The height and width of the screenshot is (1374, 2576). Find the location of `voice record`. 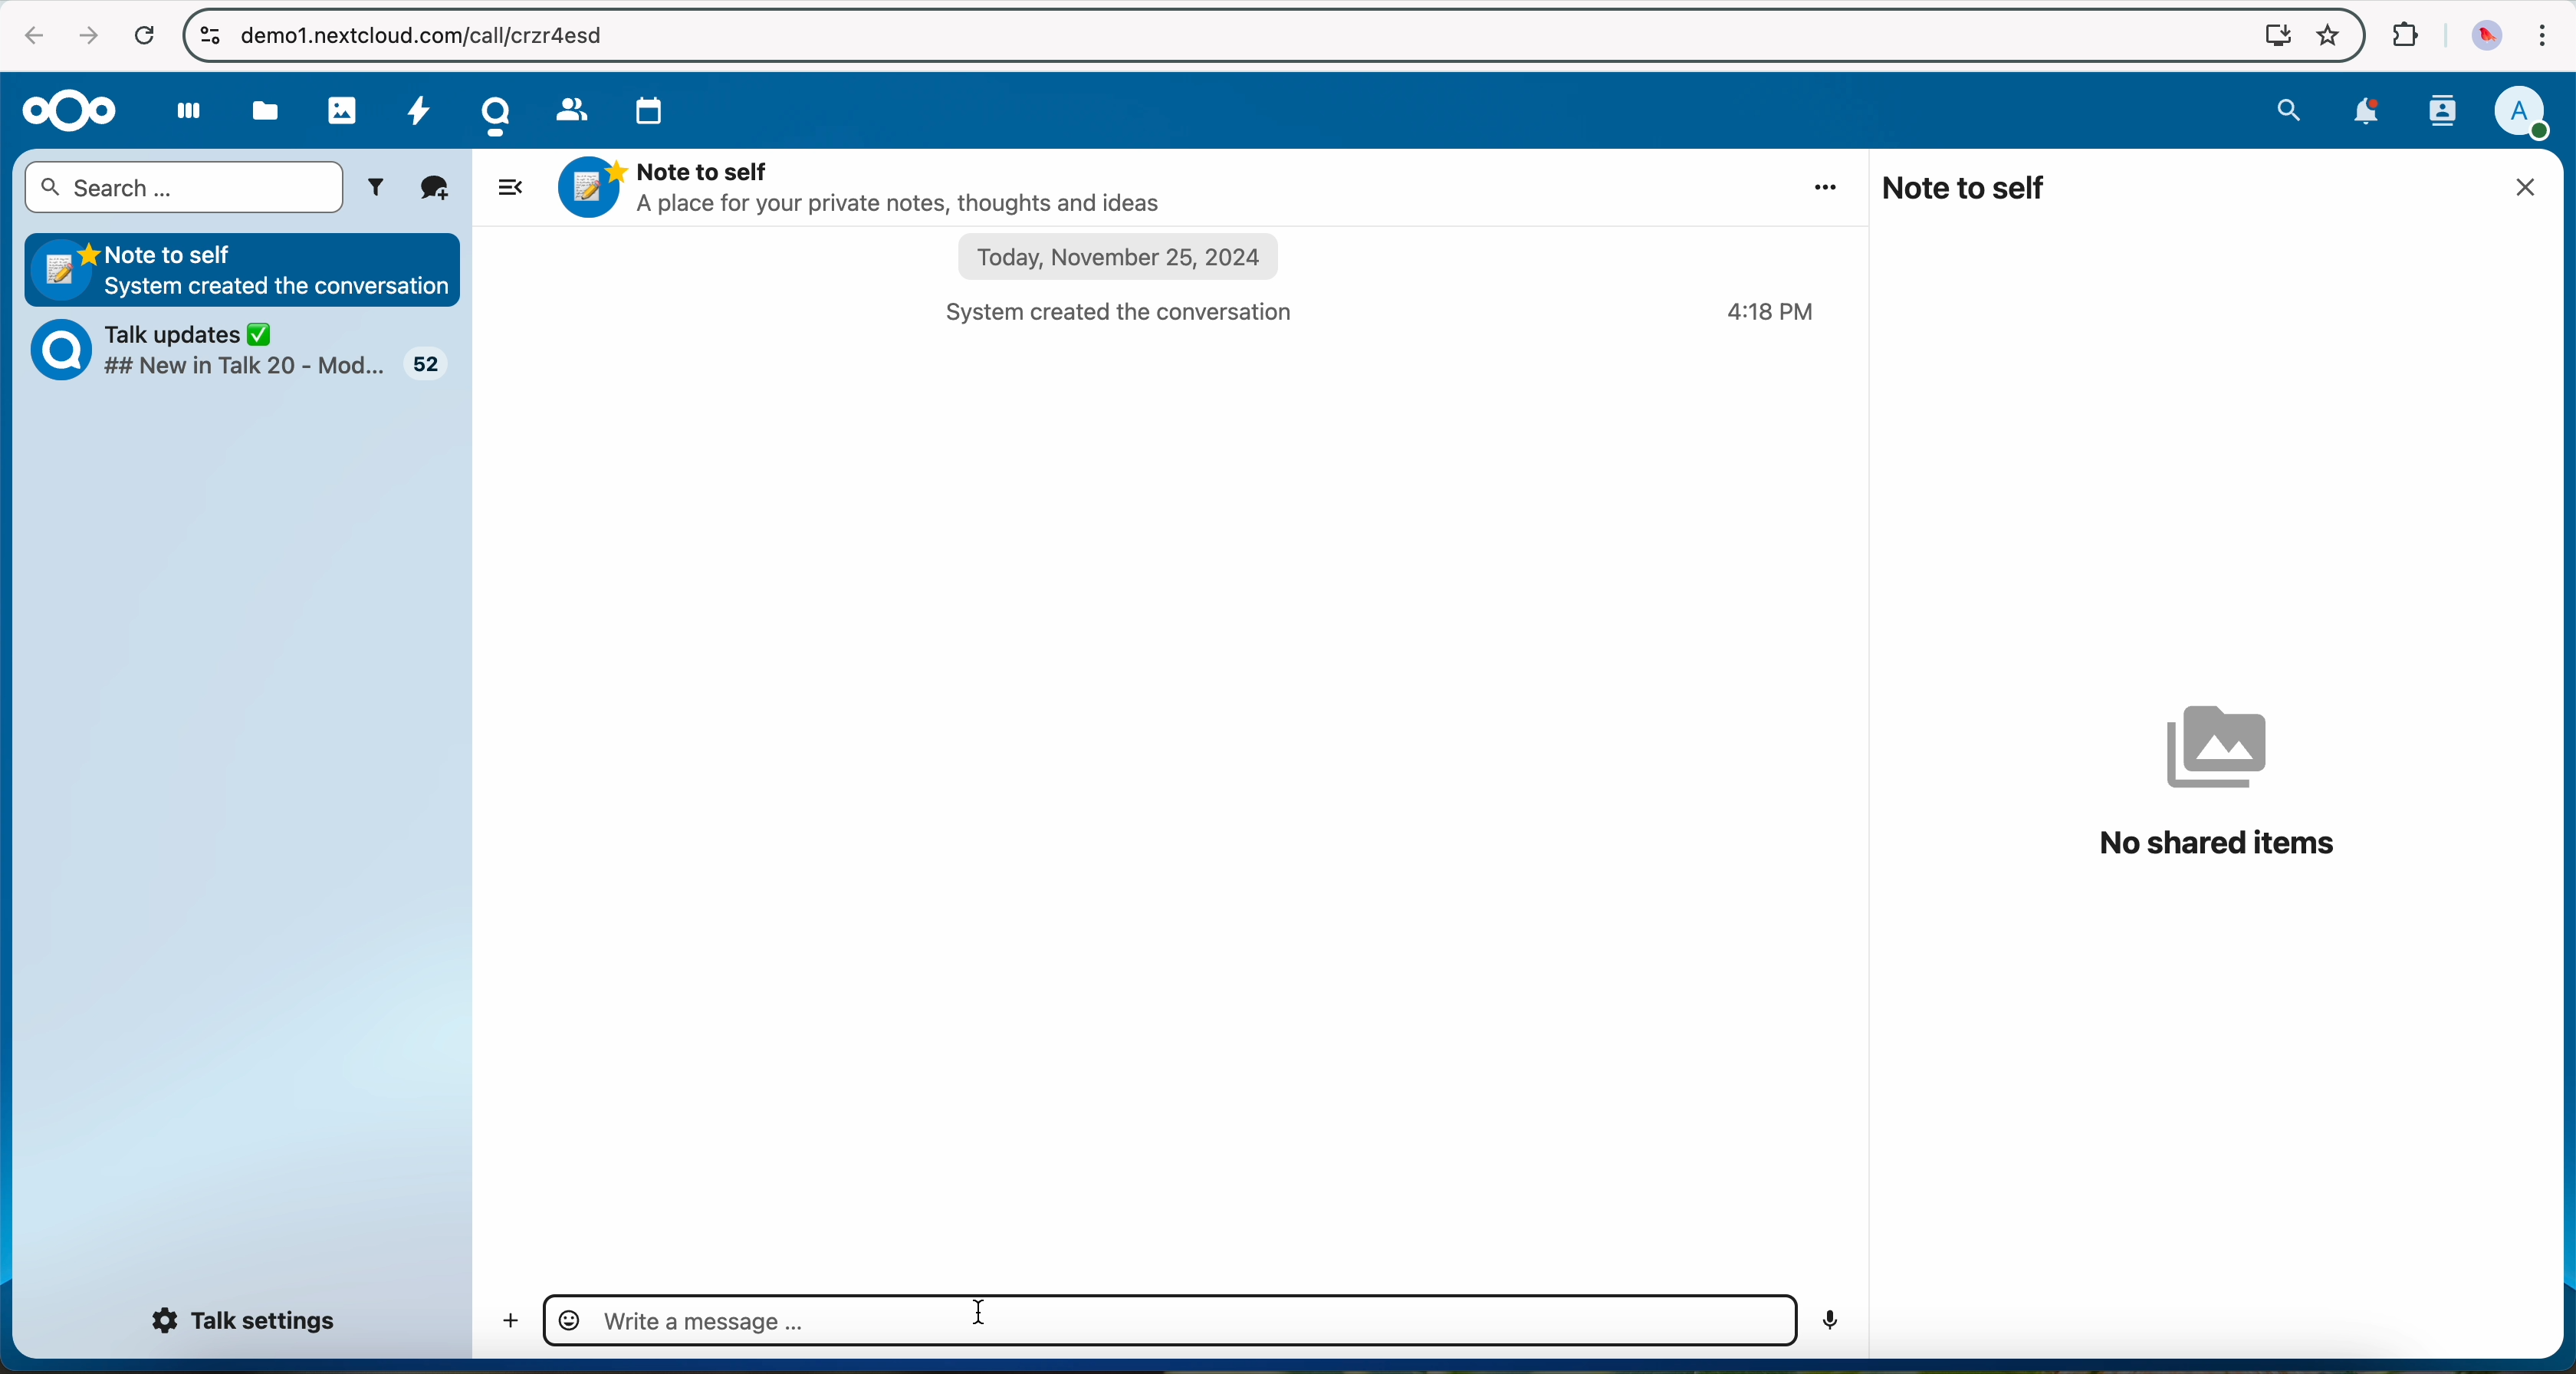

voice record is located at coordinates (1835, 1320).